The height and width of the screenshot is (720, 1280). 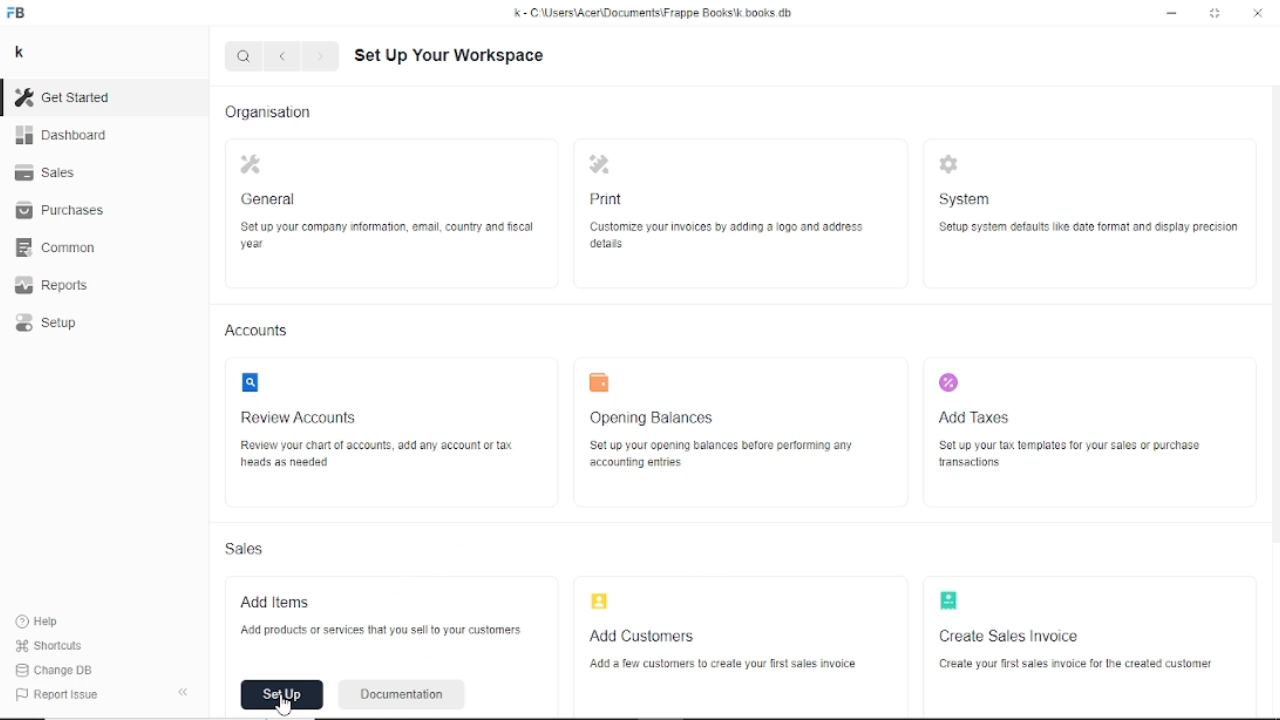 I want to click on Common, so click(x=62, y=247).